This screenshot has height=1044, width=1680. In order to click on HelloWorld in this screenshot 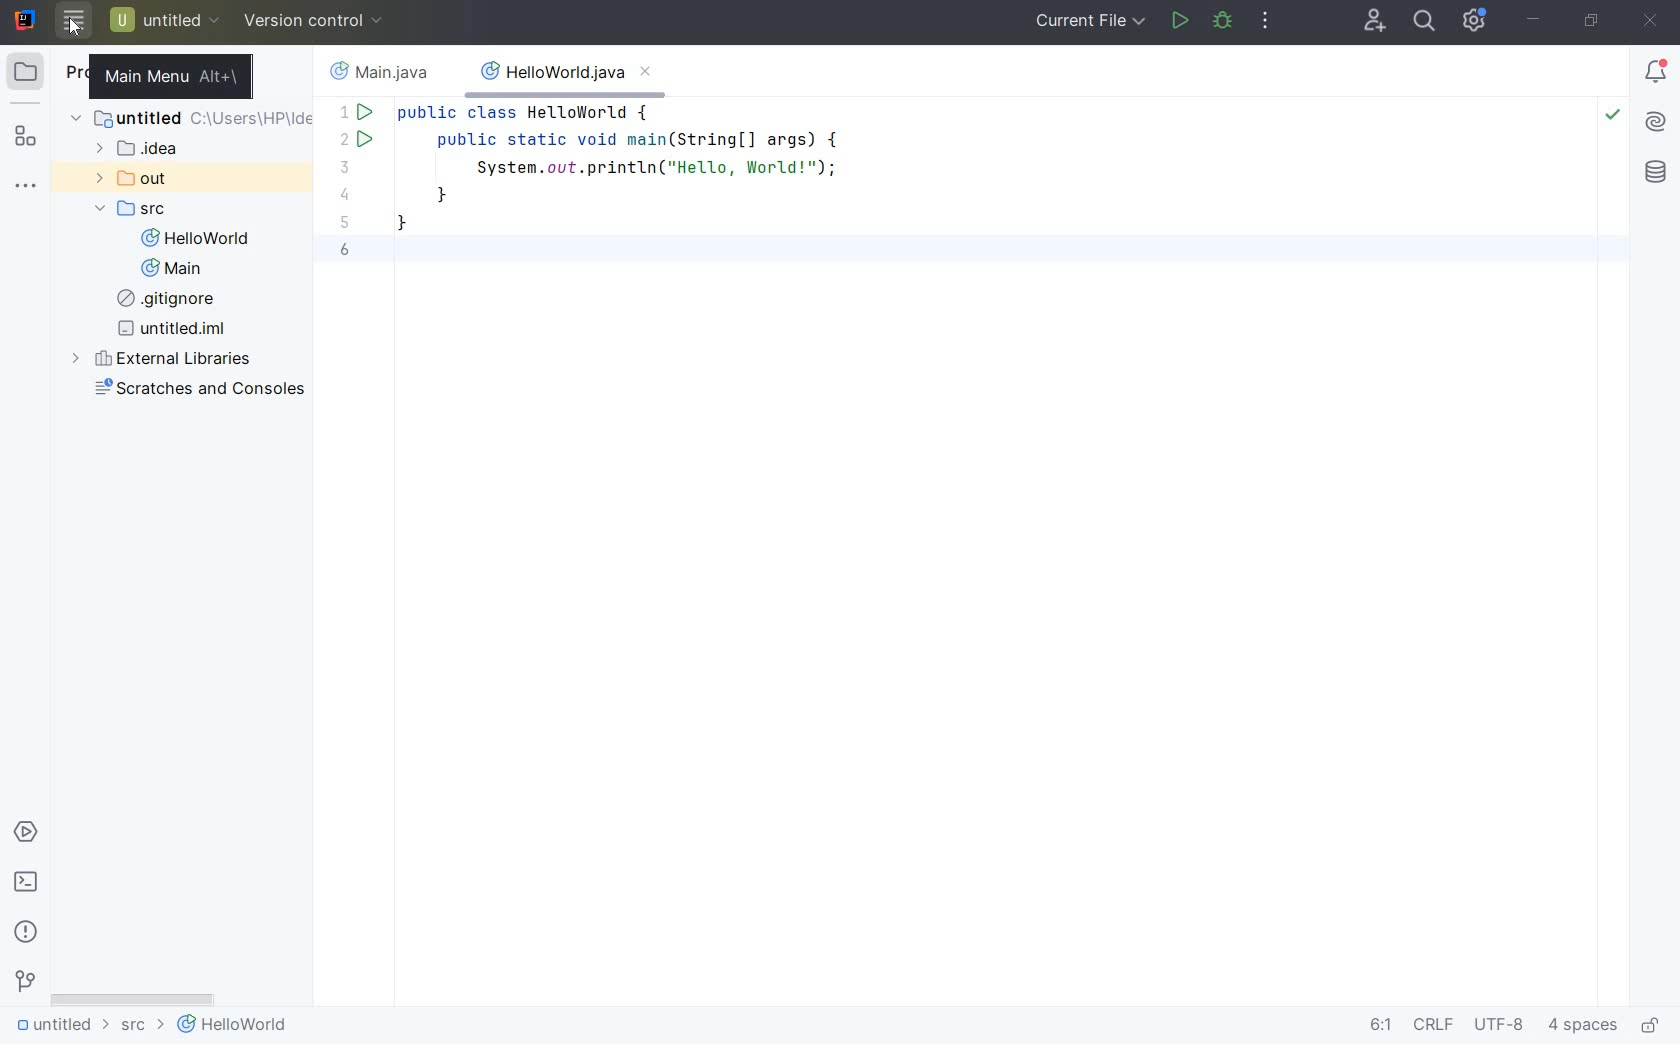, I will do `click(194, 240)`.